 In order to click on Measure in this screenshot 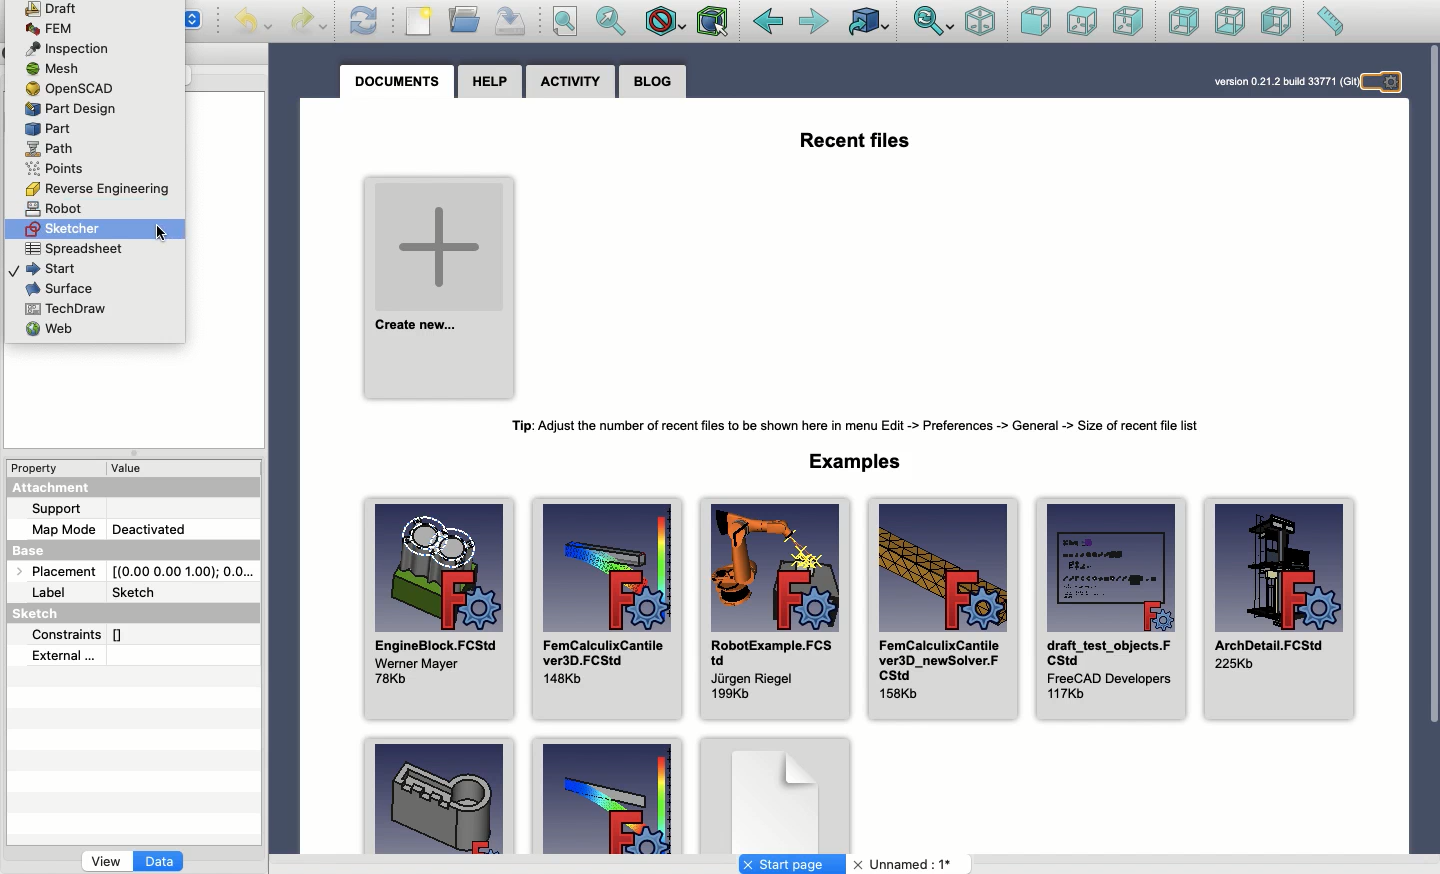, I will do `click(1330, 21)`.